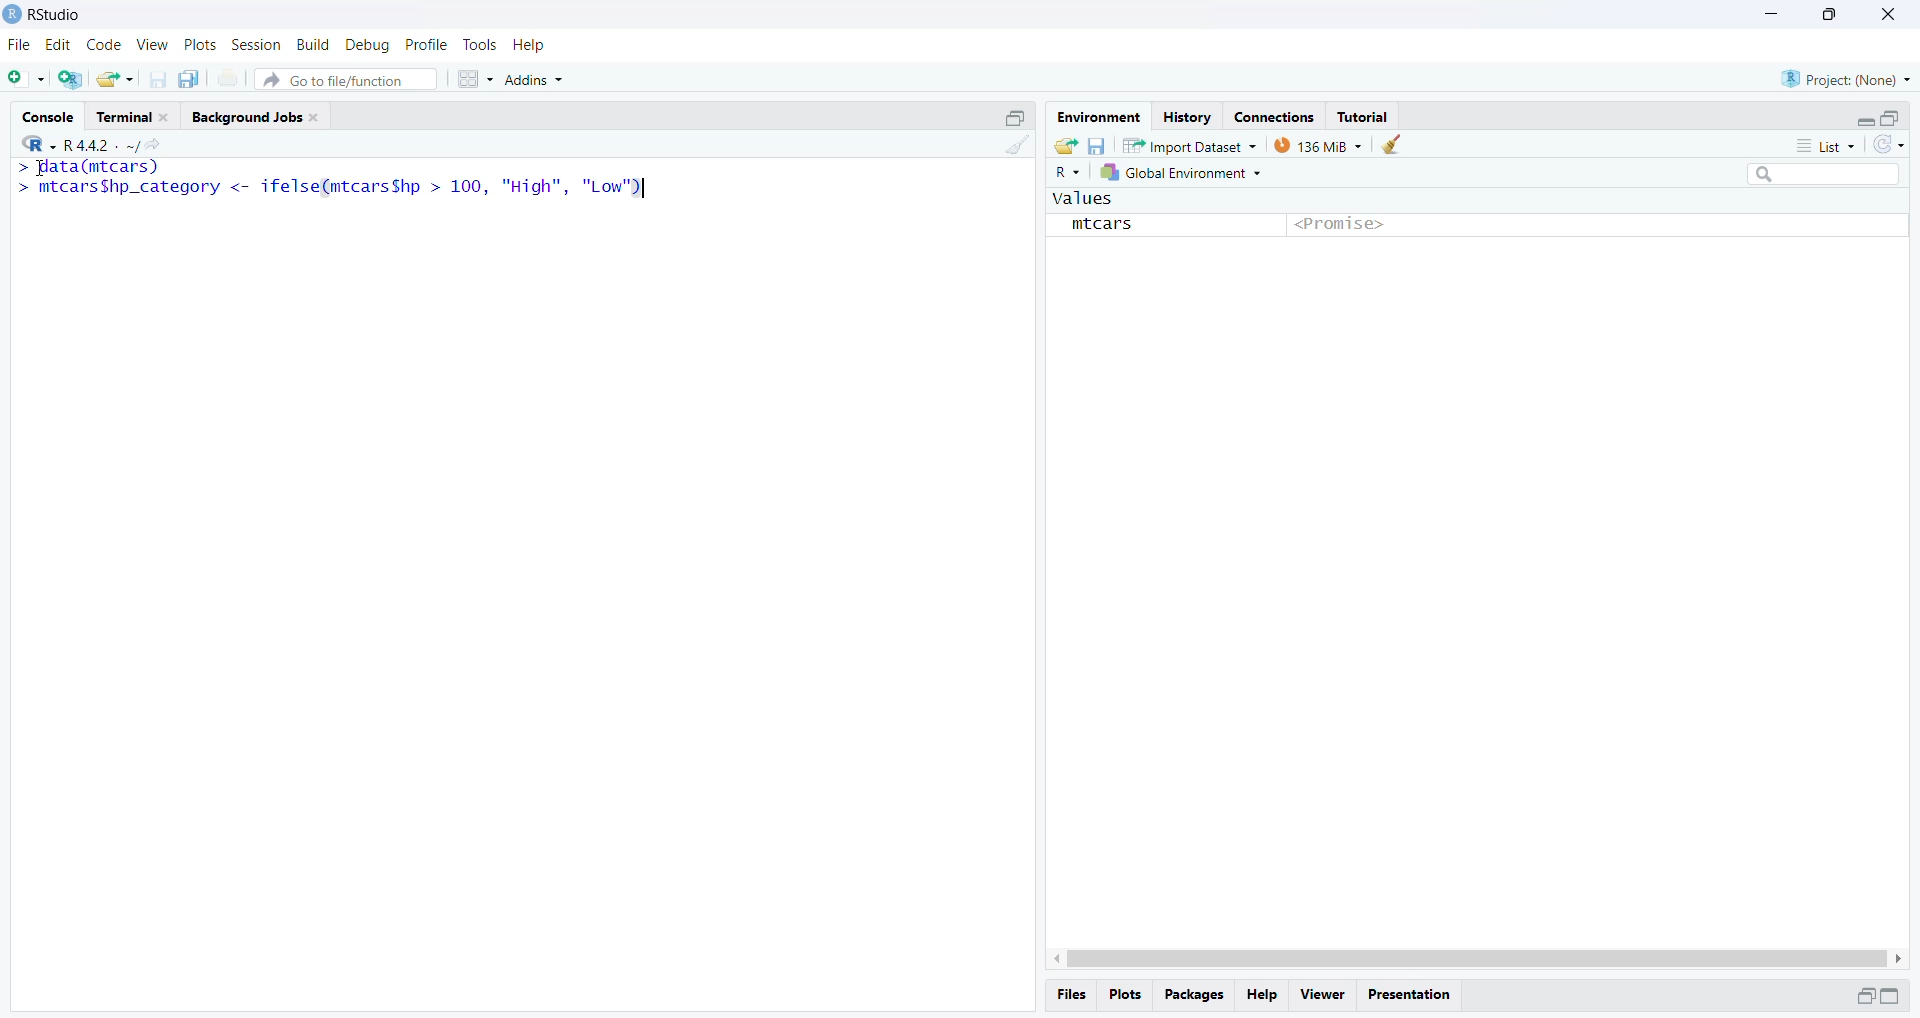 Image resolution: width=1920 pixels, height=1018 pixels. I want to click on Save all open documents (Ctrl + Alt + S), so click(195, 79).